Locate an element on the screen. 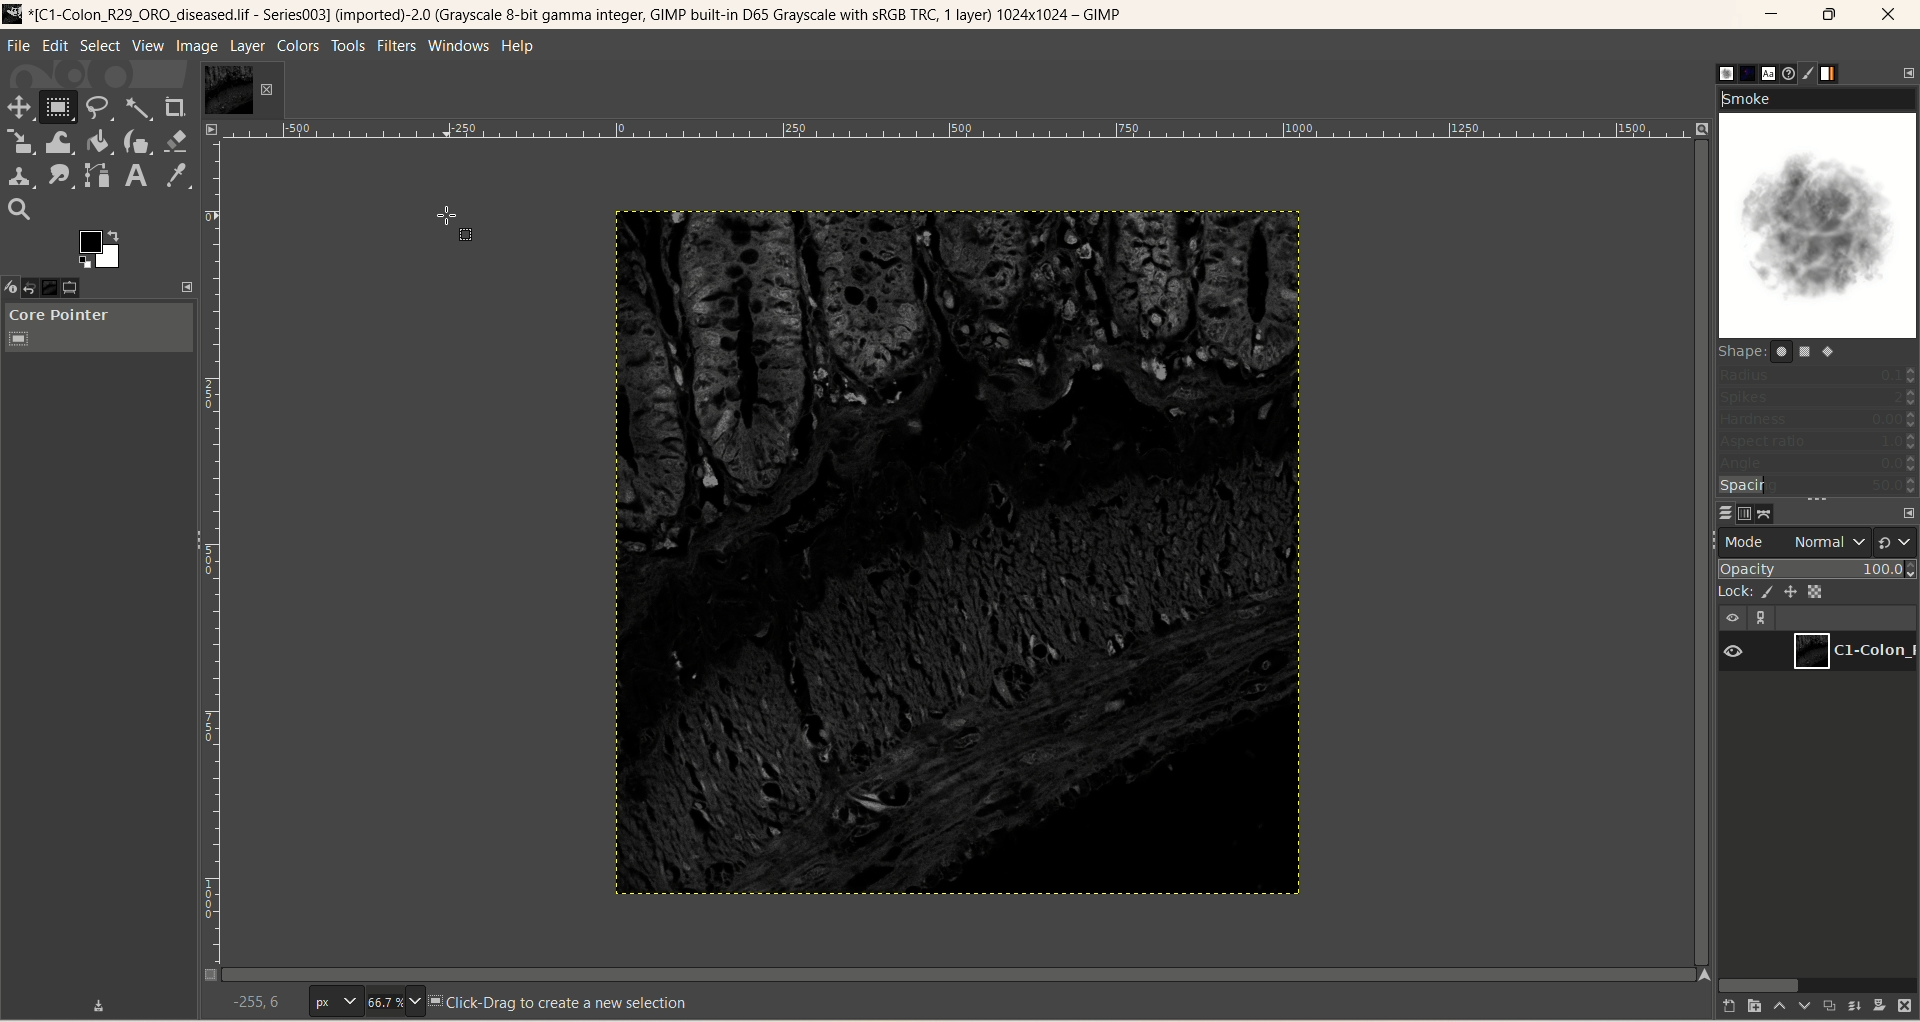 This screenshot has height=1022, width=1920. pixels is located at coordinates (339, 1000).